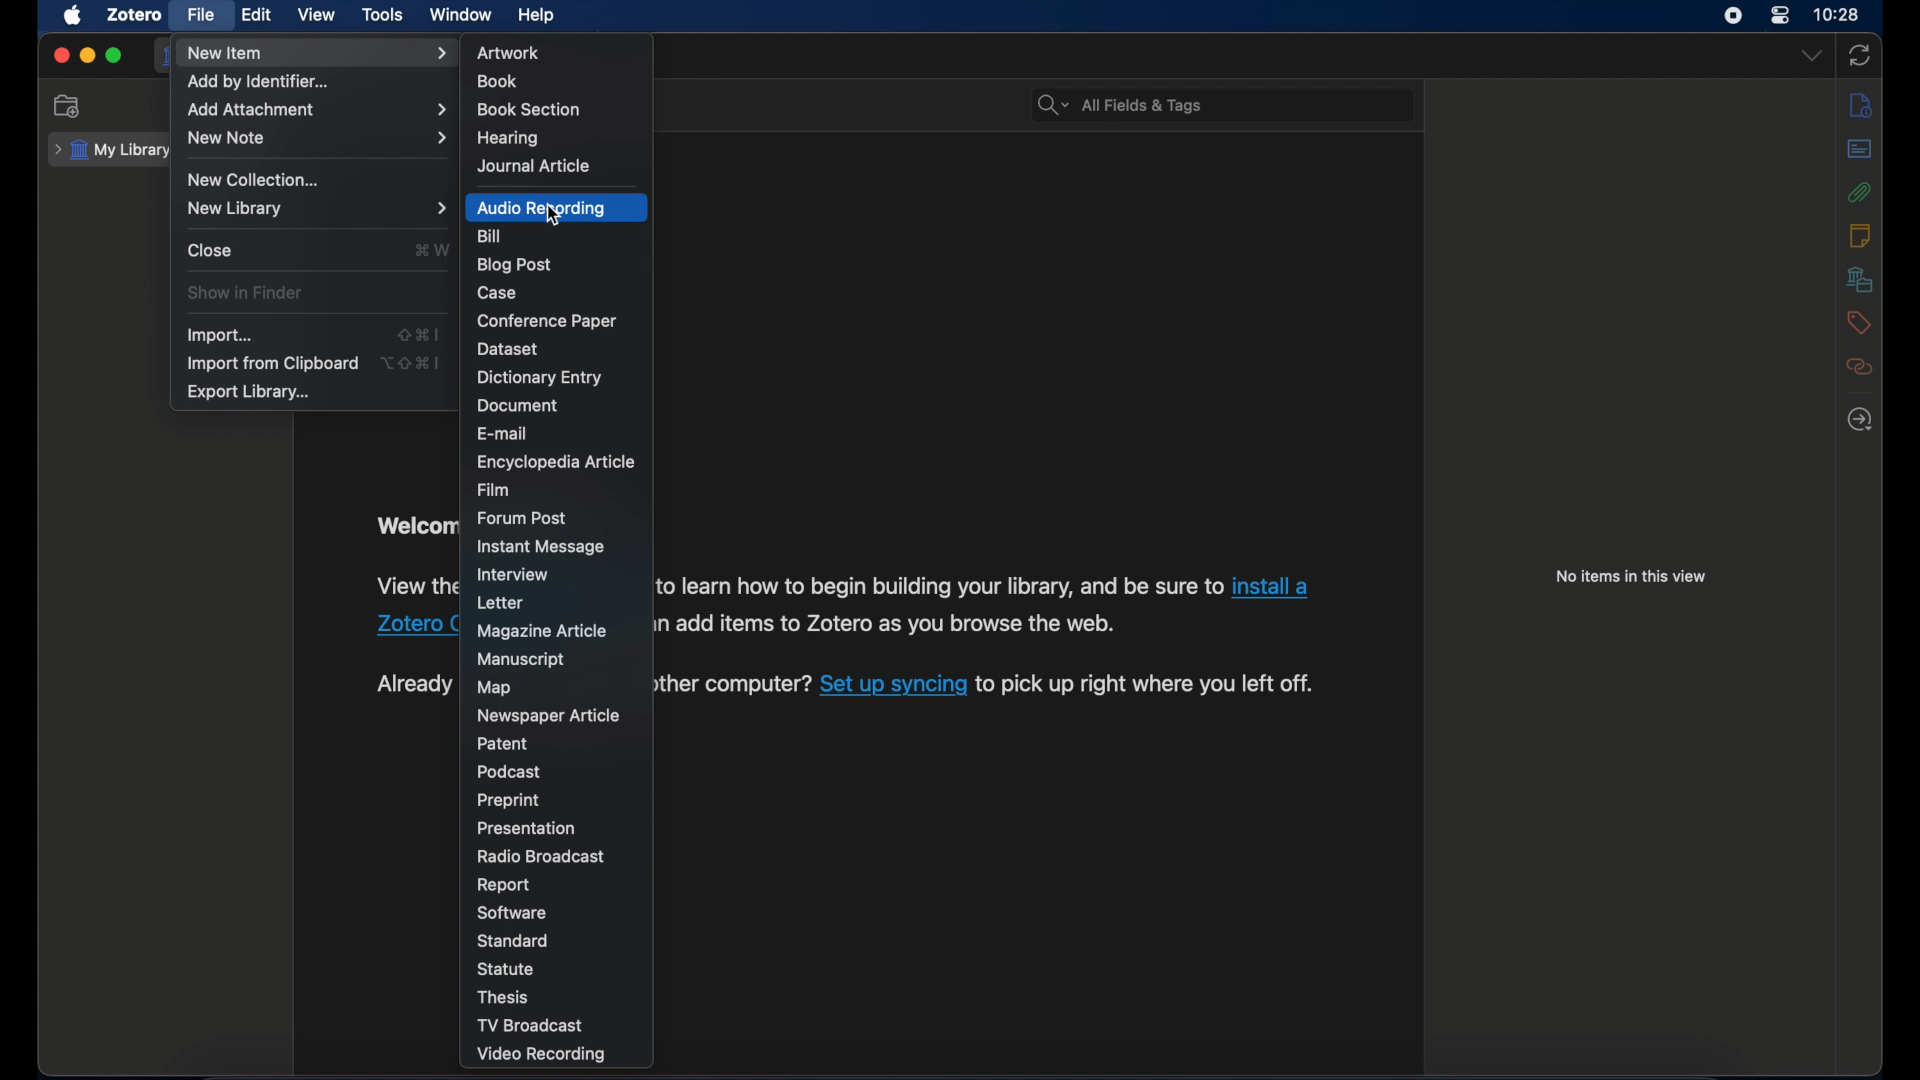 The height and width of the screenshot is (1080, 1920). Describe the element at coordinates (318, 14) in the screenshot. I see `view` at that location.